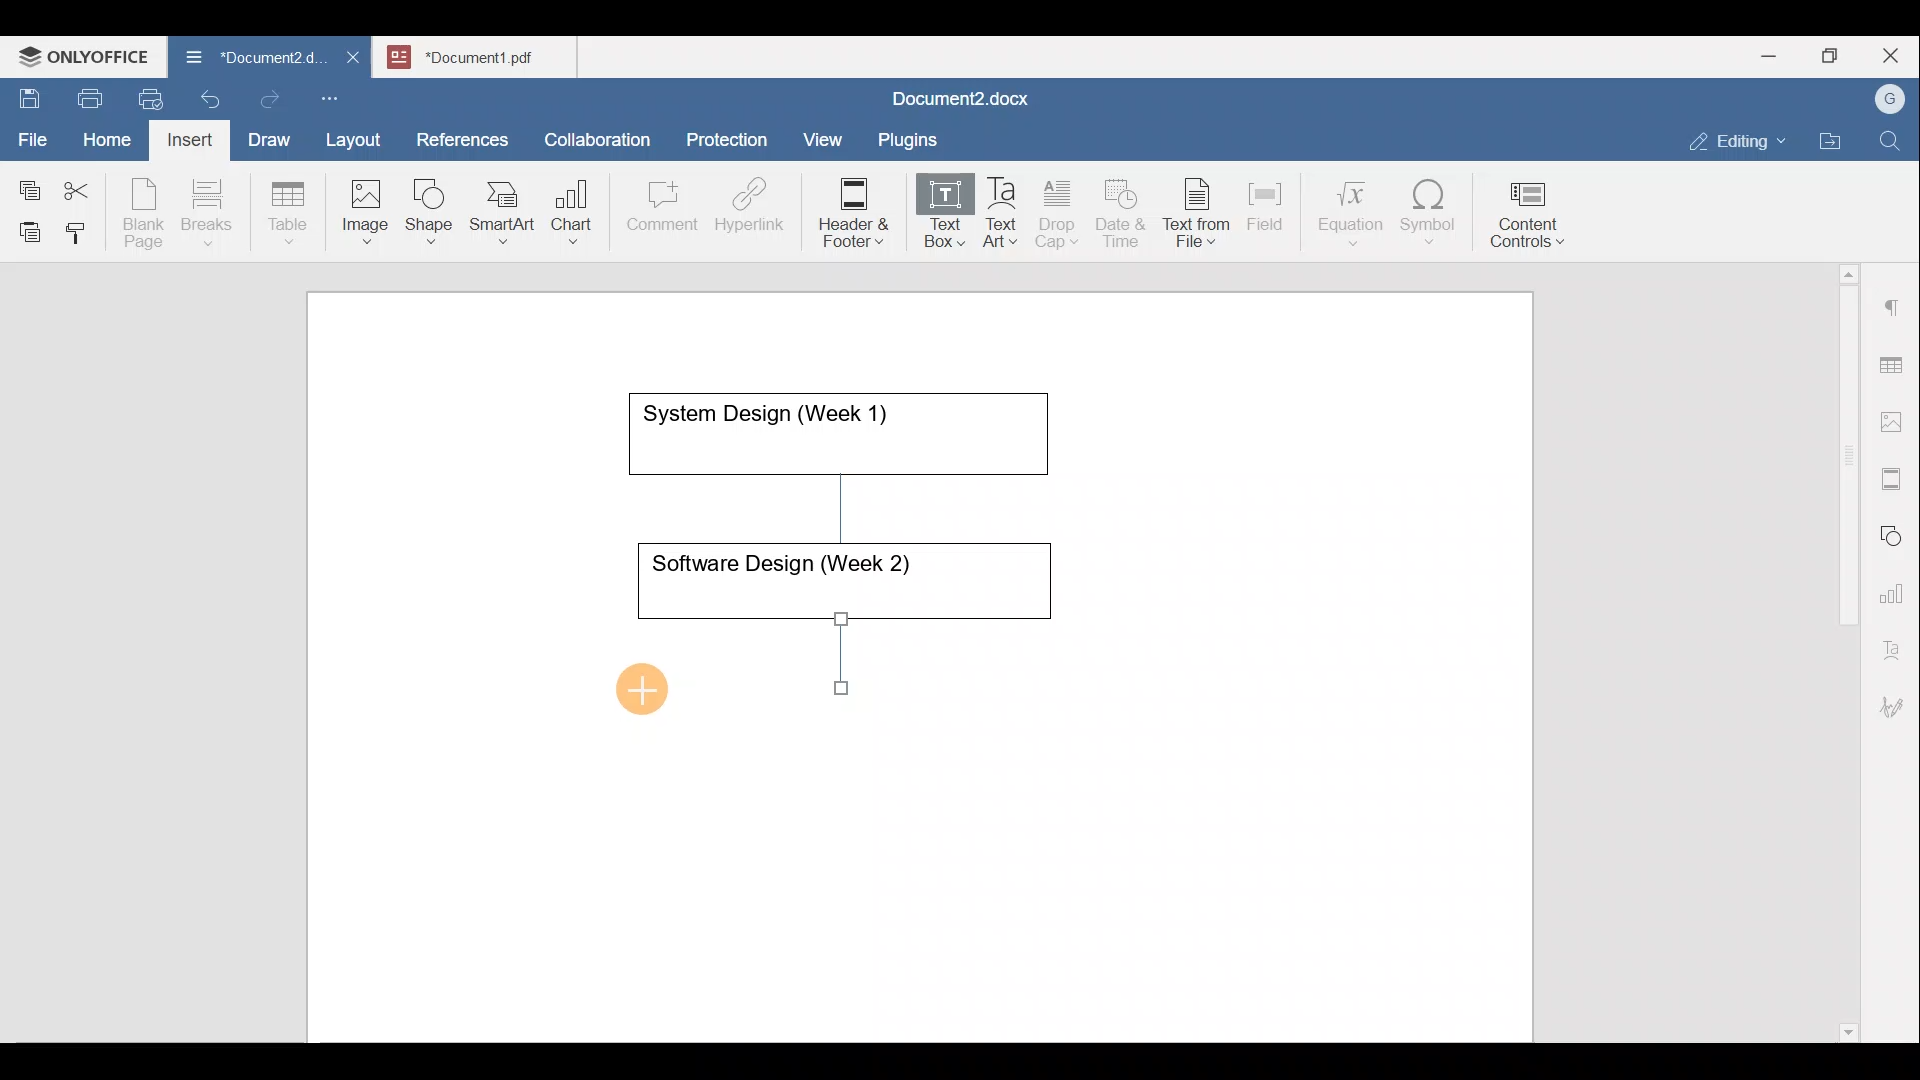 This screenshot has width=1920, height=1080. Describe the element at coordinates (1895, 474) in the screenshot. I see `Headers & footers` at that location.